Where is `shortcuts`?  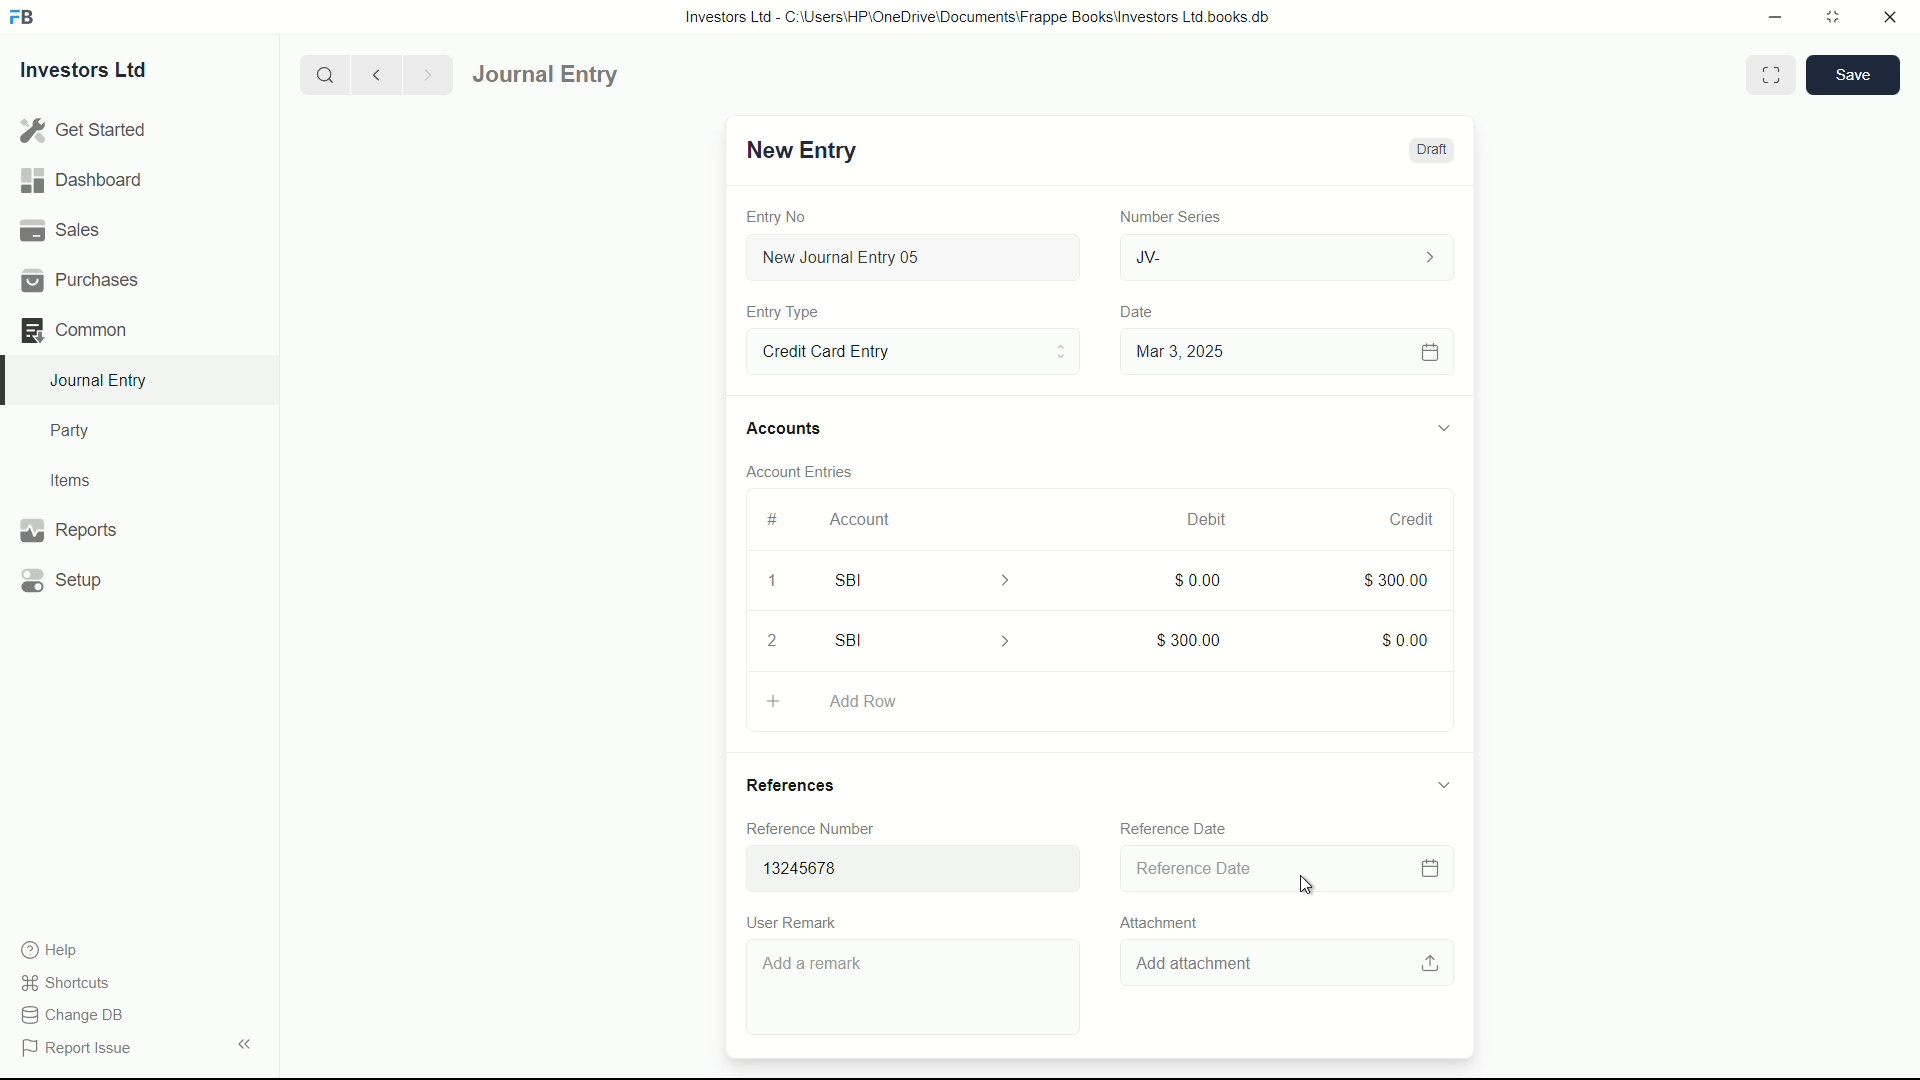
shortcuts is located at coordinates (70, 983).